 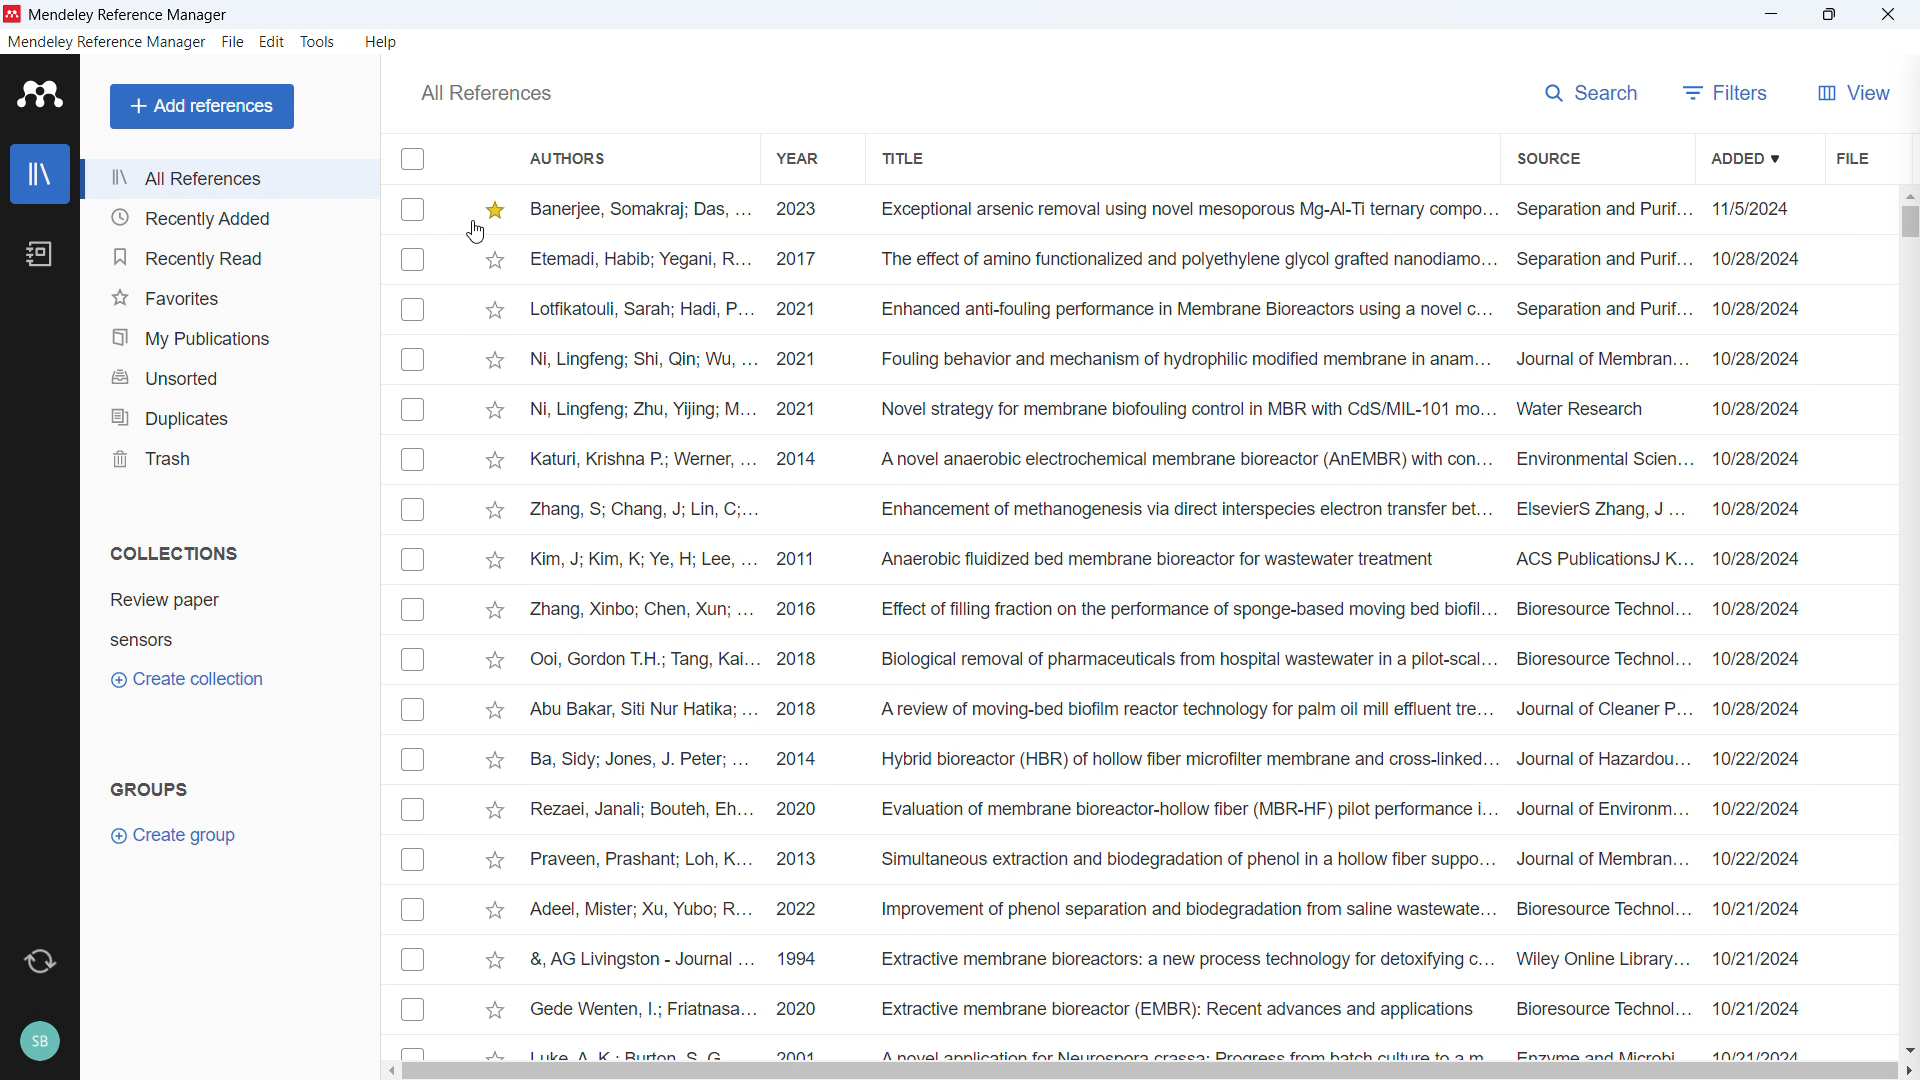 I want to click on search , so click(x=1592, y=93).